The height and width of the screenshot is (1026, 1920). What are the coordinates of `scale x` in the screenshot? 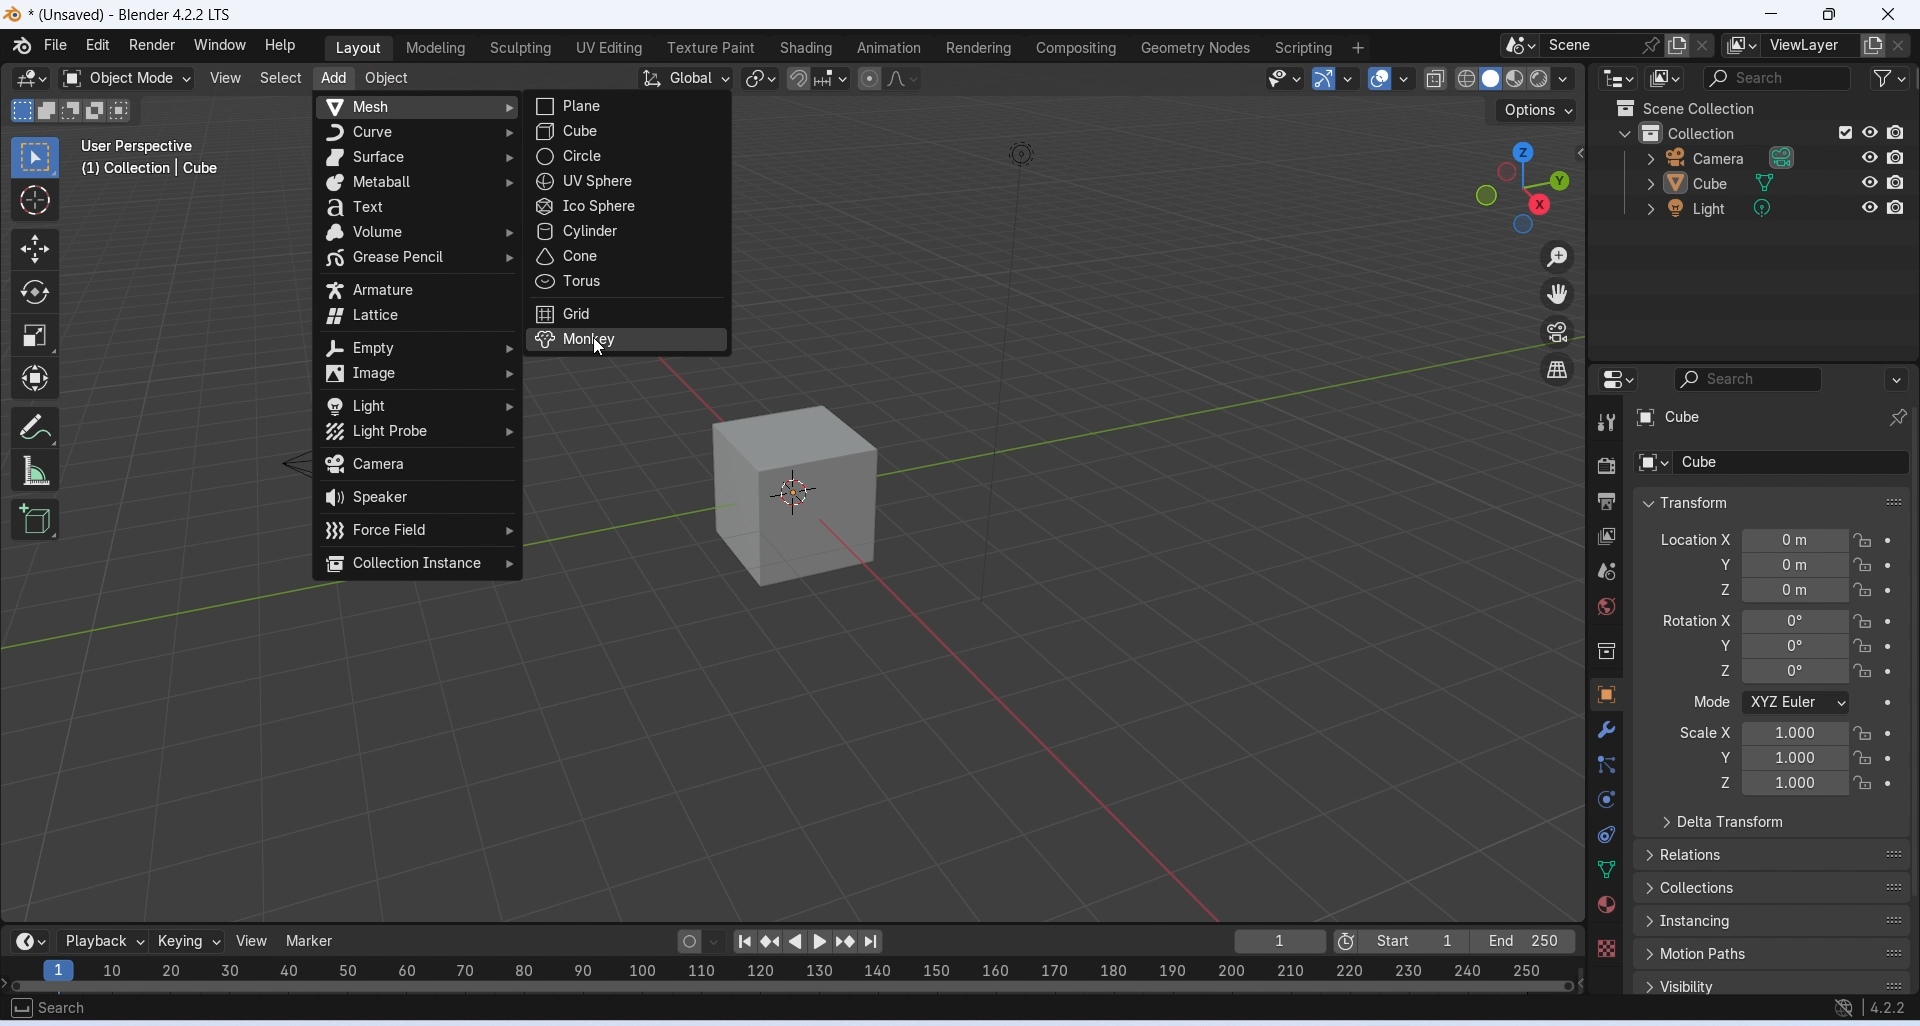 It's located at (1703, 732).